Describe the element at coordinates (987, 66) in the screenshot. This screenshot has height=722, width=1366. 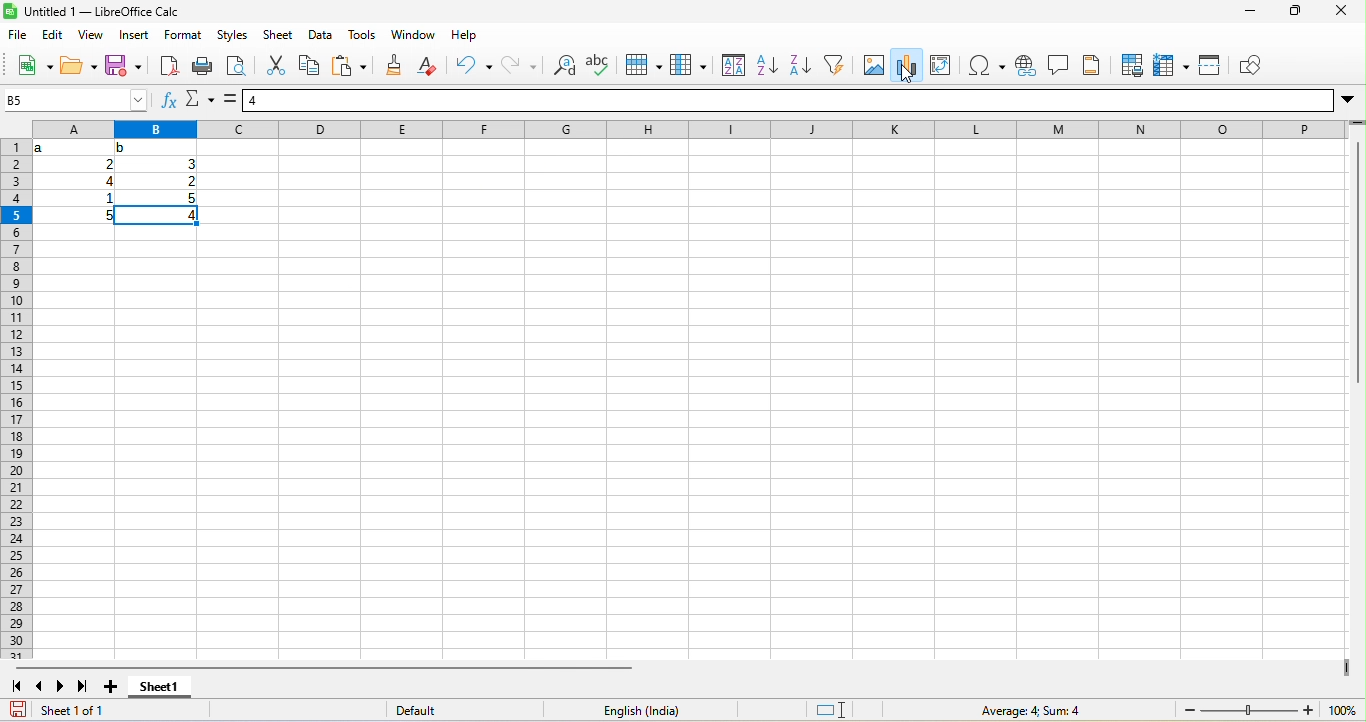
I see `special character` at that location.